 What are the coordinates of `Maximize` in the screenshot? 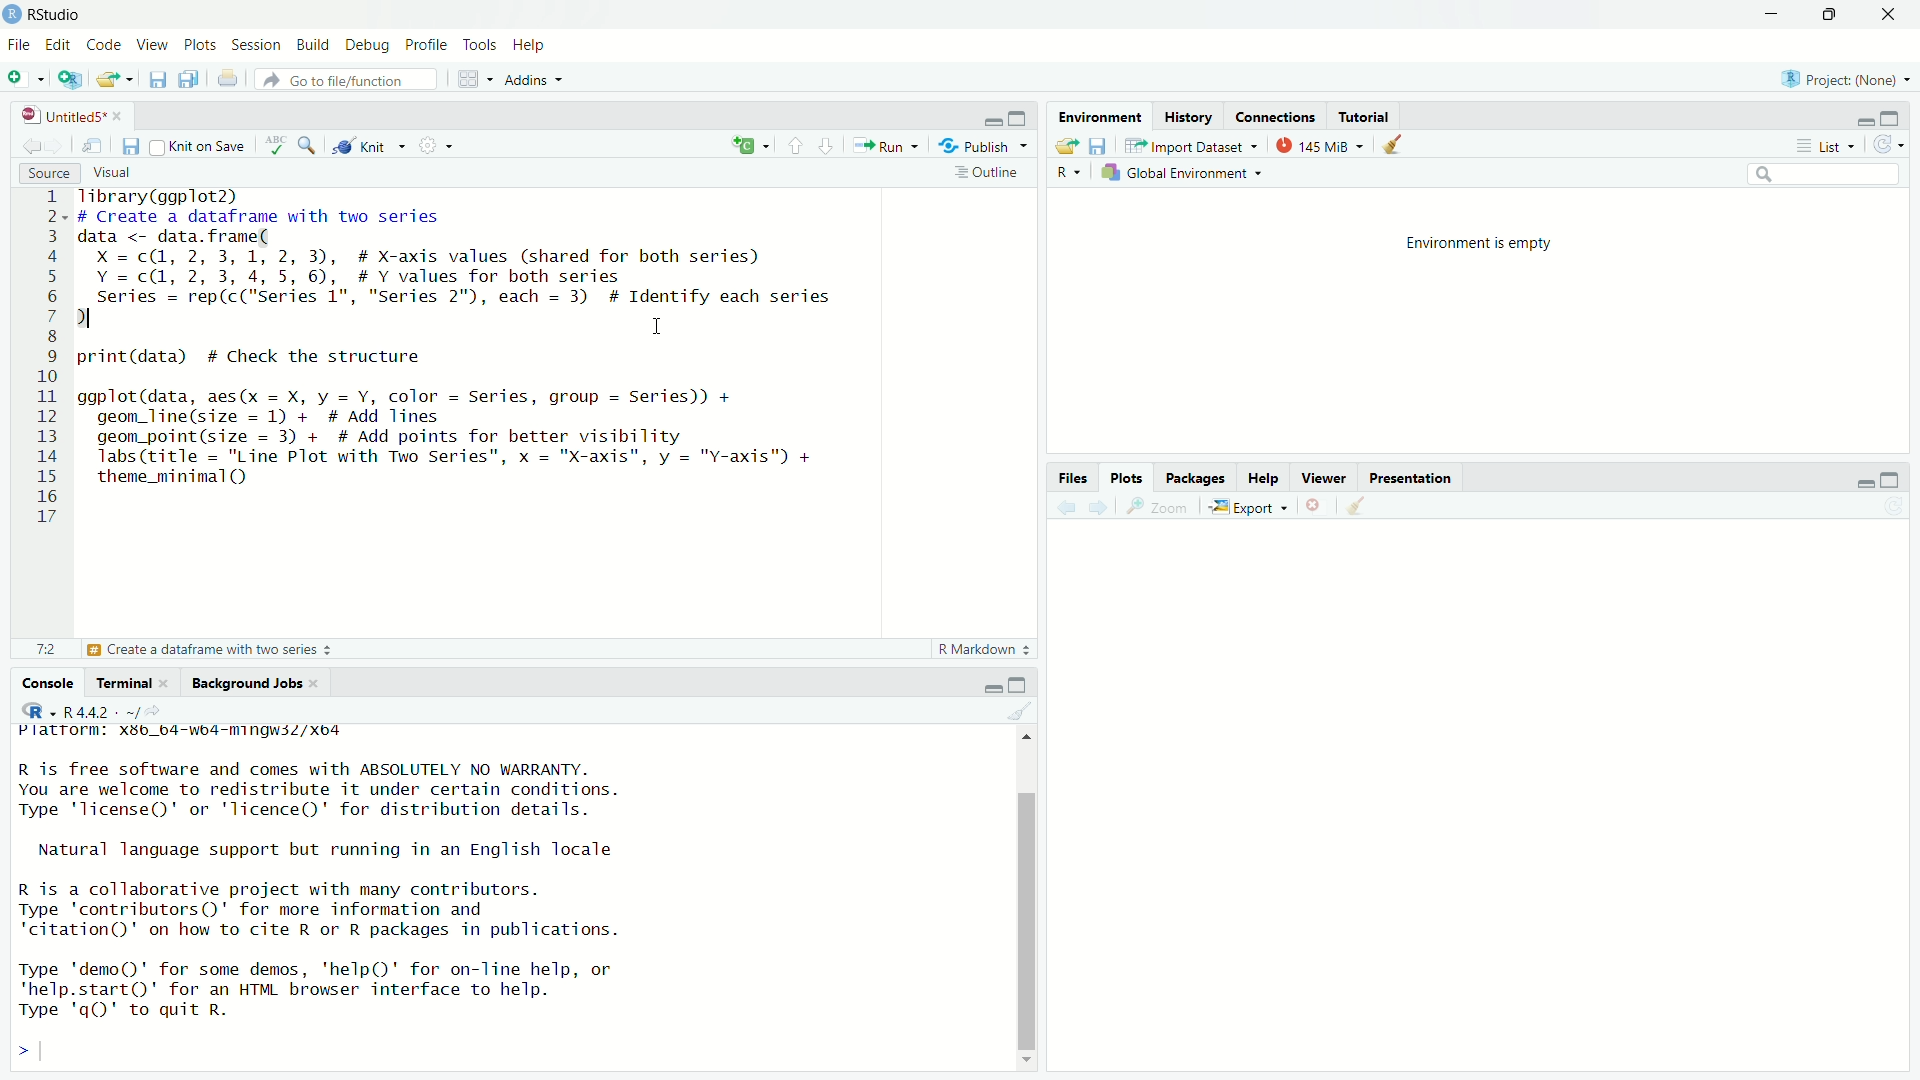 It's located at (1018, 685).